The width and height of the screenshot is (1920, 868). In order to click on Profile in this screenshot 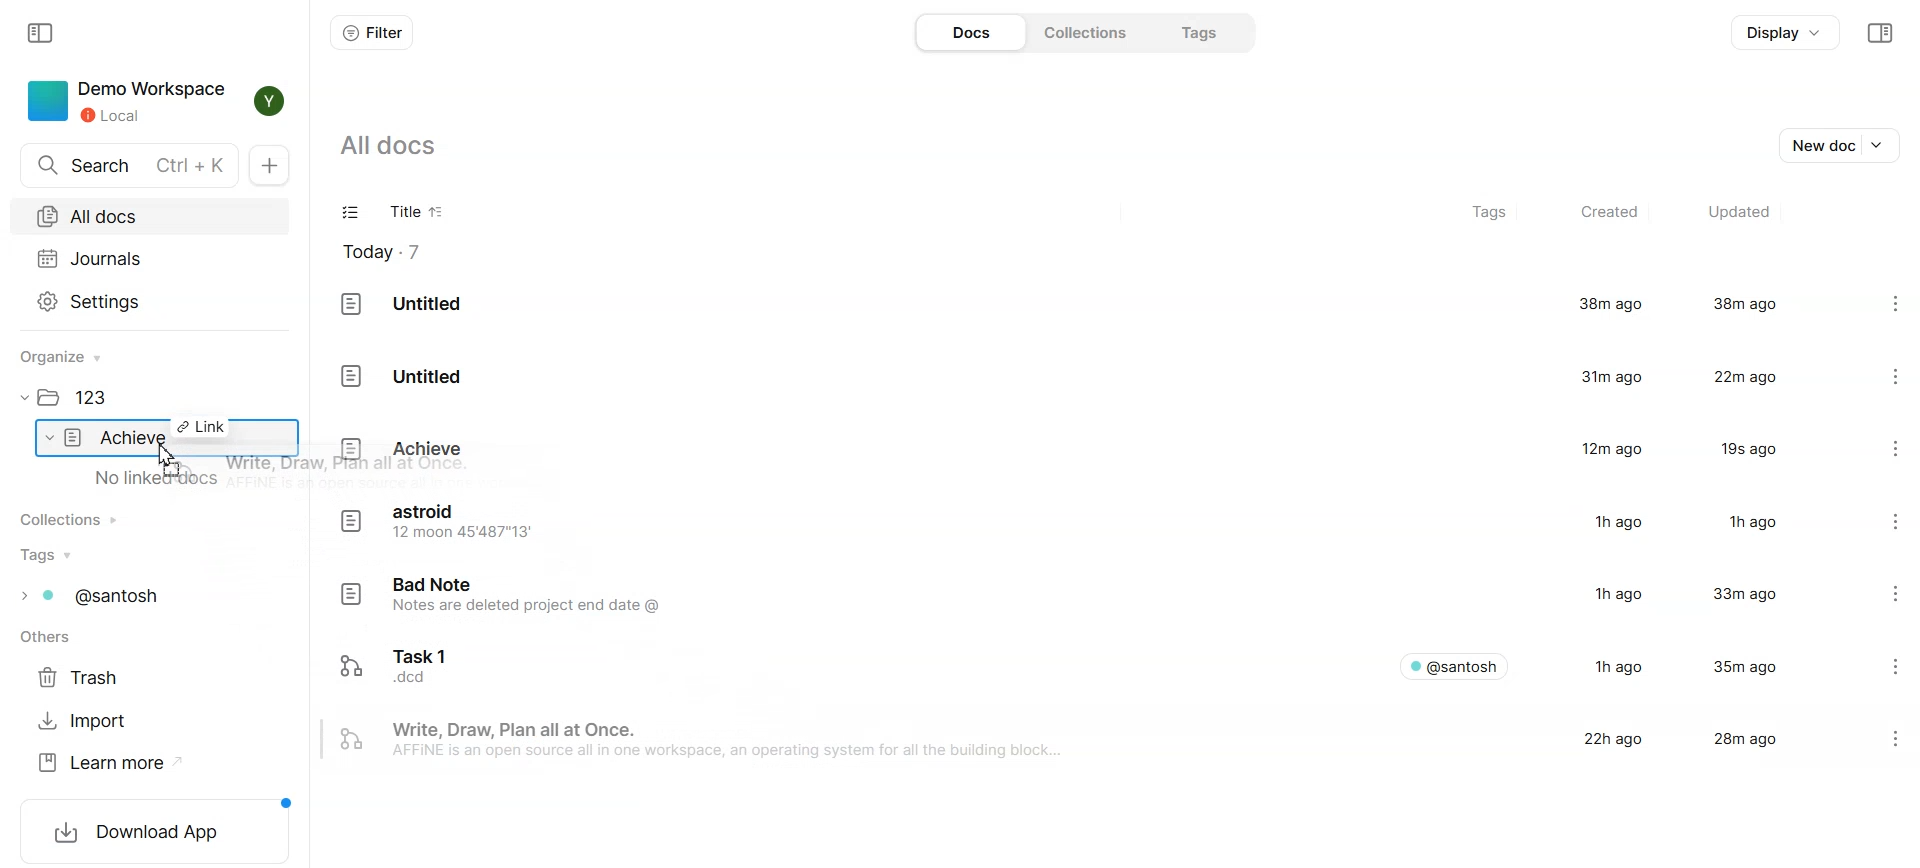, I will do `click(264, 101)`.